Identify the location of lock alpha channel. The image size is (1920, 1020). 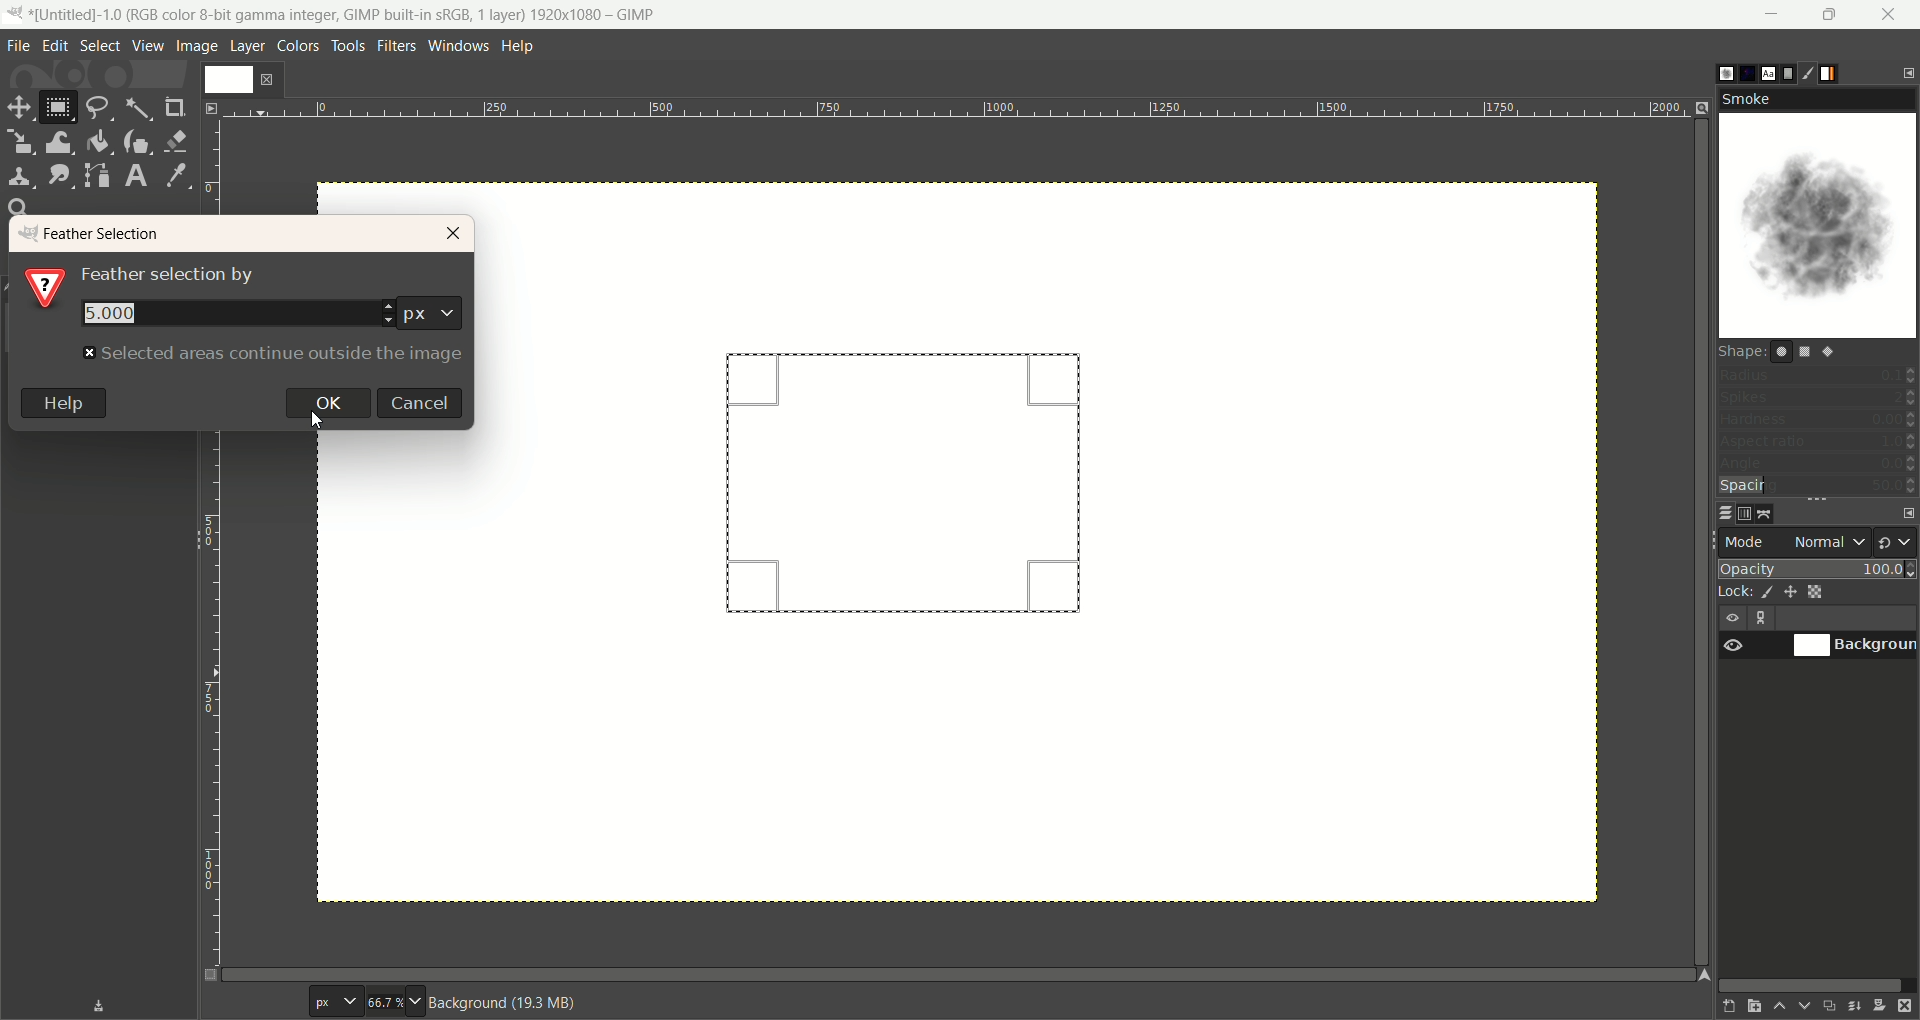
(1815, 592).